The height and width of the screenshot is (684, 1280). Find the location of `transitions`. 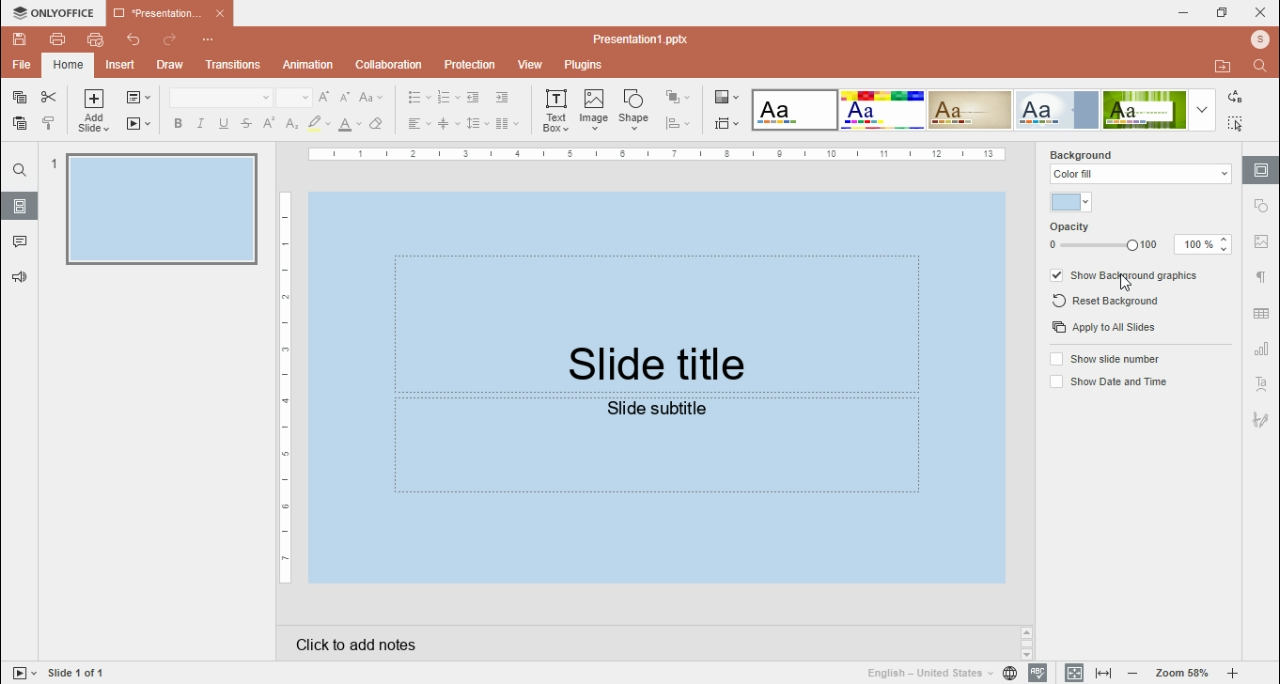

transitions is located at coordinates (230, 65).